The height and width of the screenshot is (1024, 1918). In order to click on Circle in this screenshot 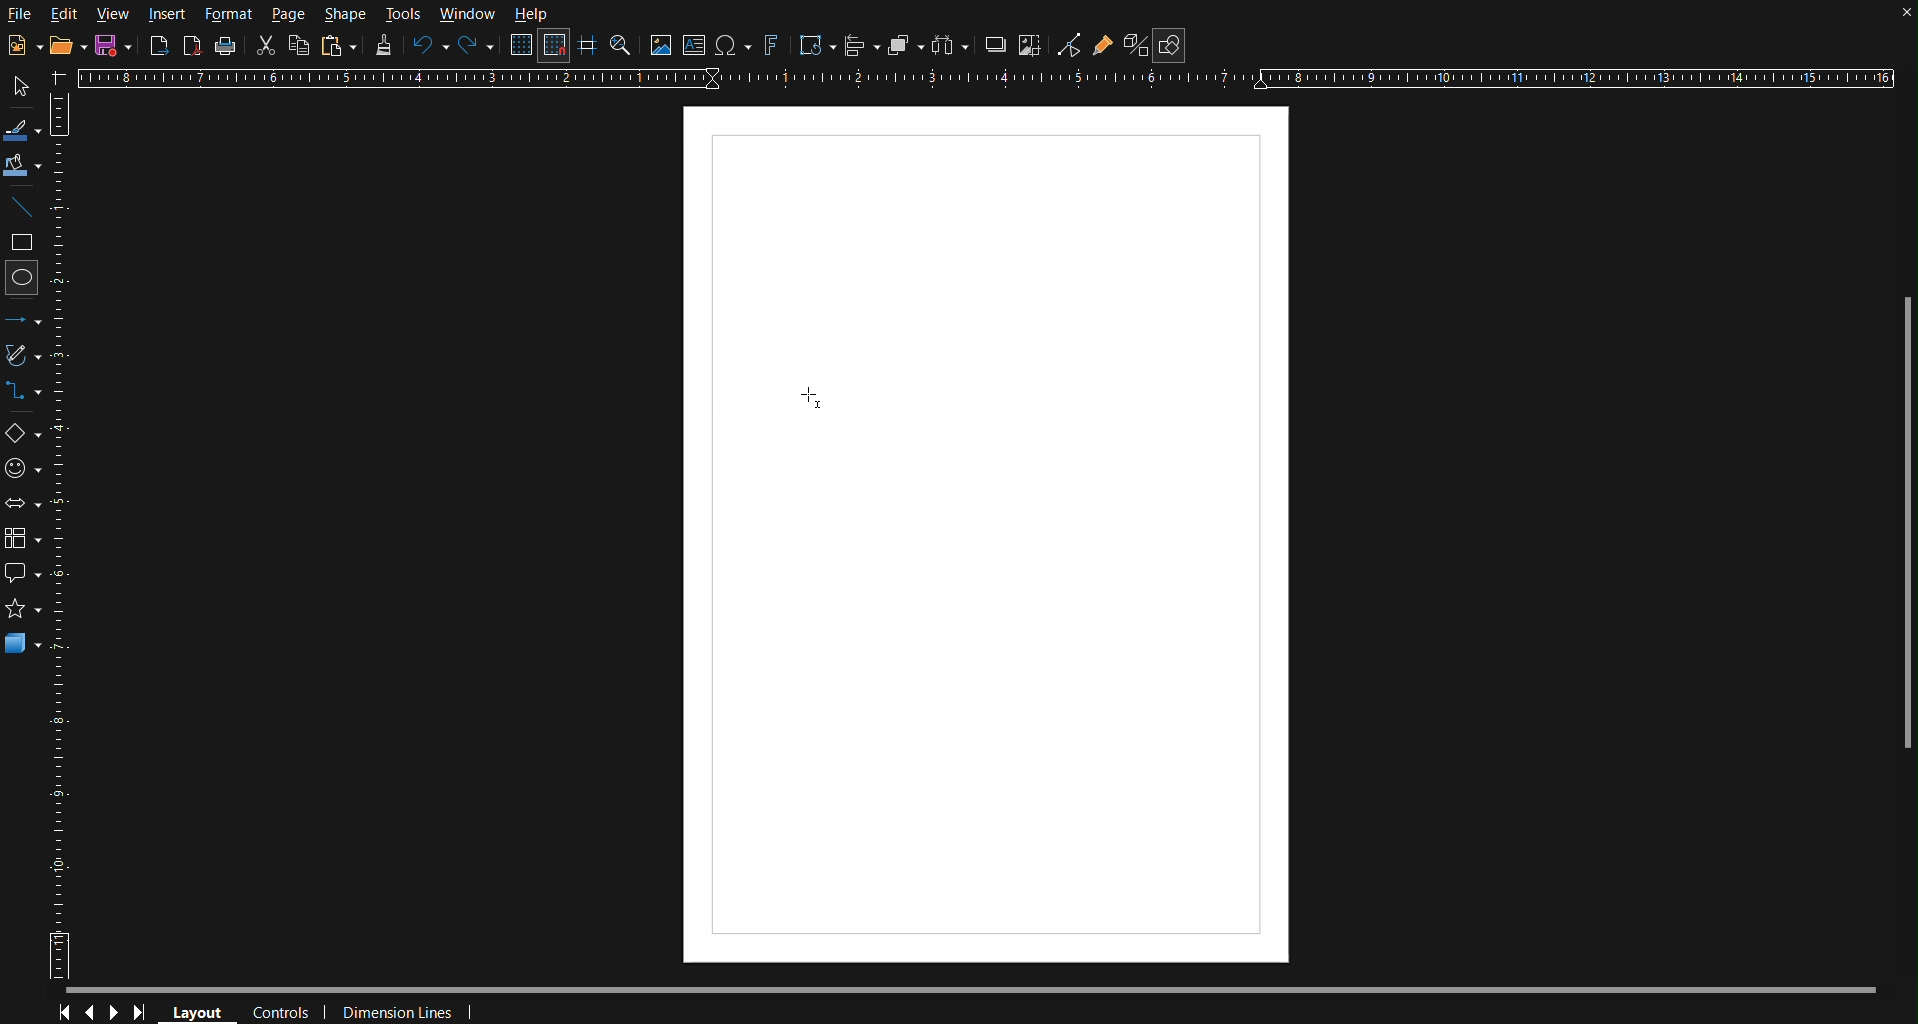, I will do `click(24, 282)`.